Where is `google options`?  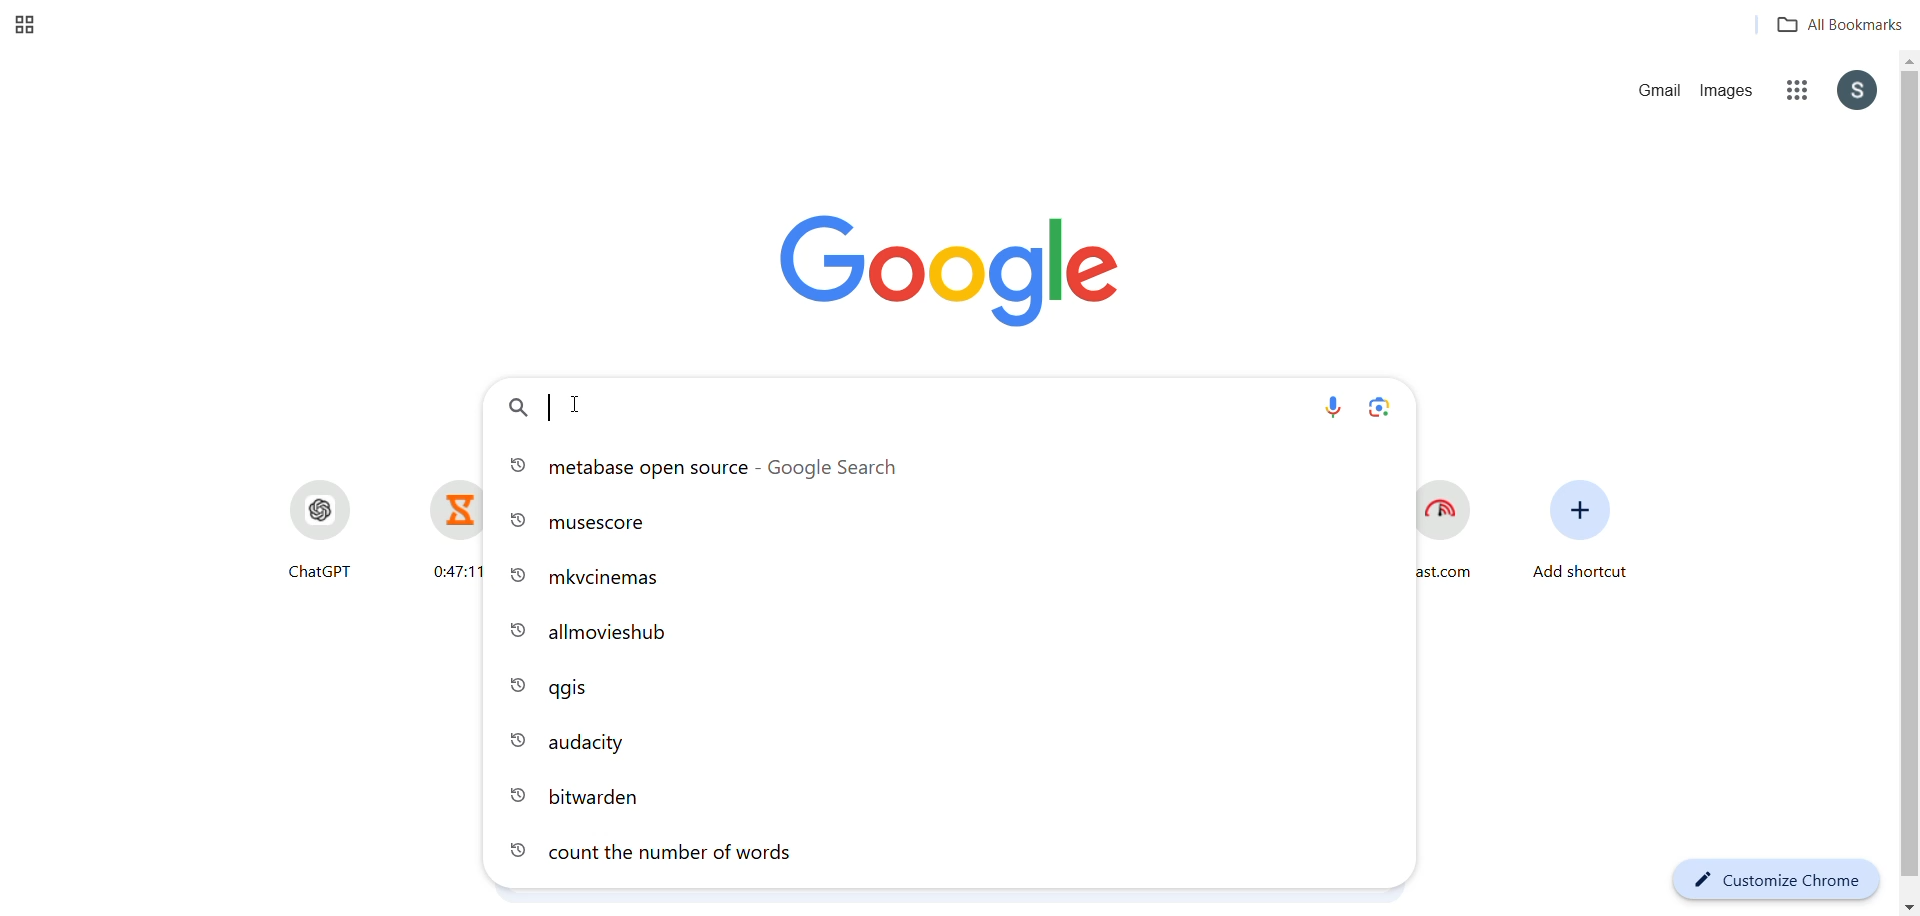
google options is located at coordinates (1796, 92).